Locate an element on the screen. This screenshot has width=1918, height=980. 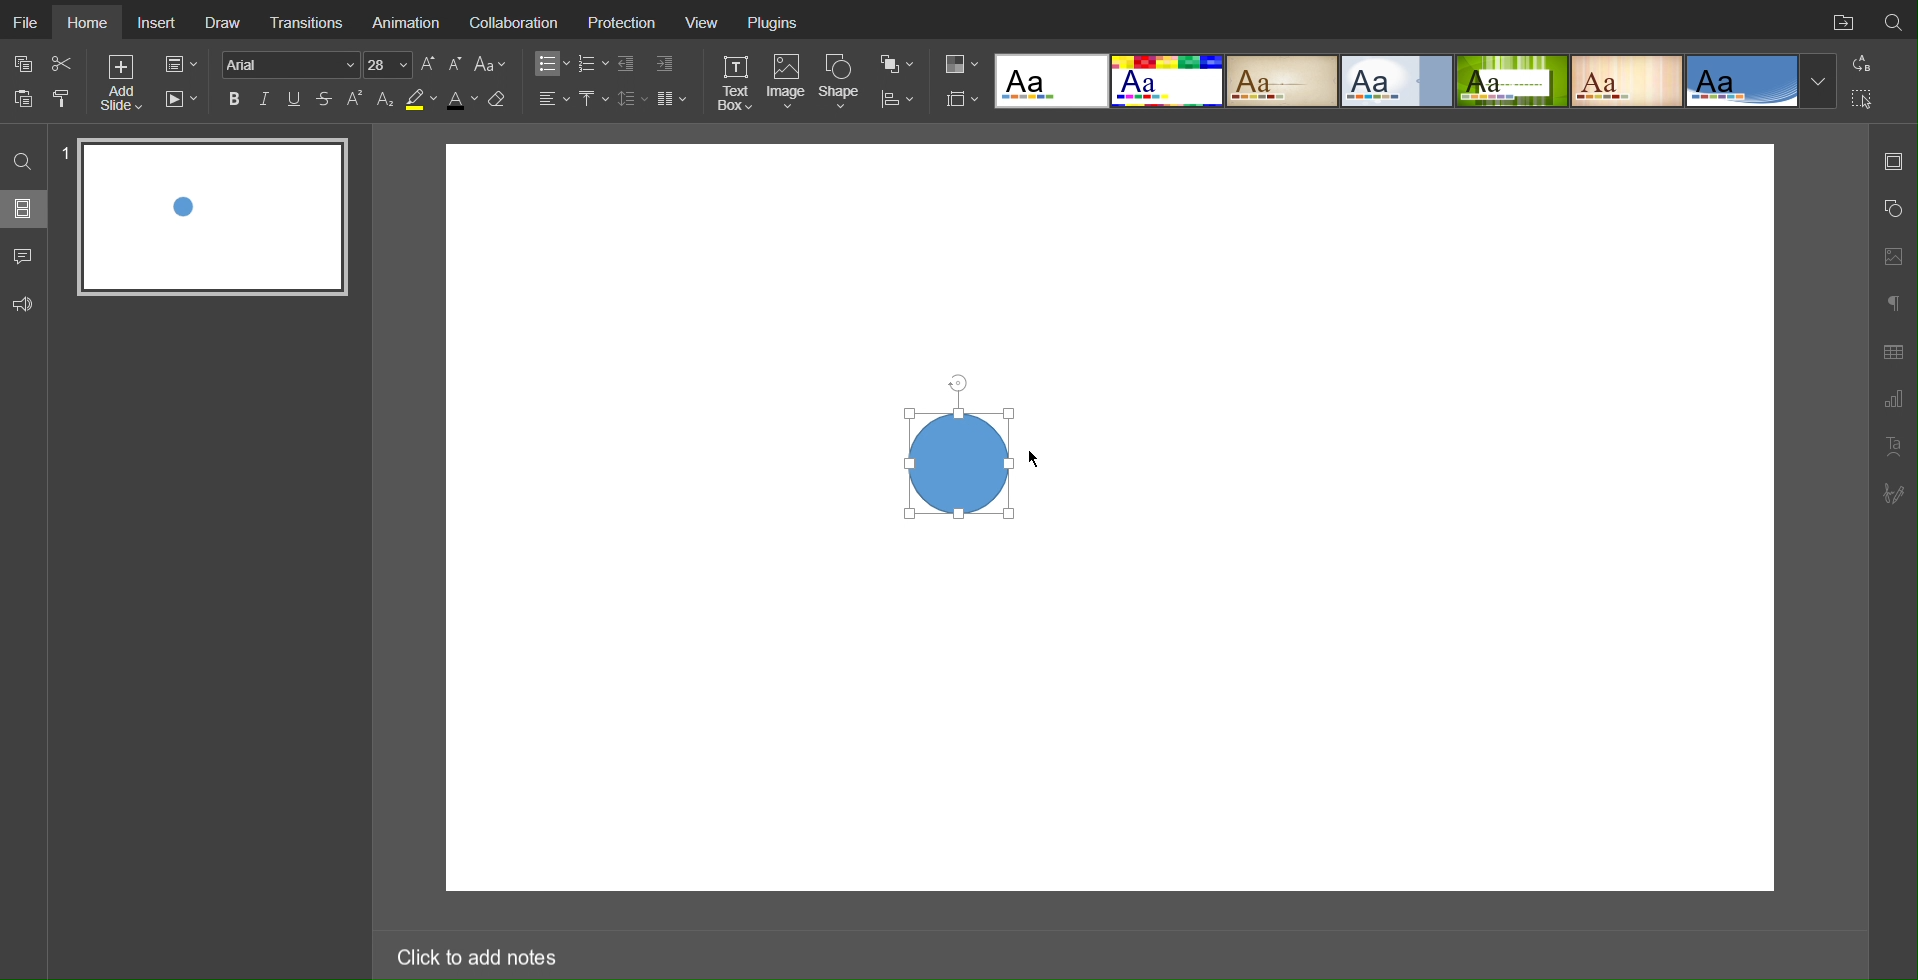
Columns is located at coordinates (674, 98).